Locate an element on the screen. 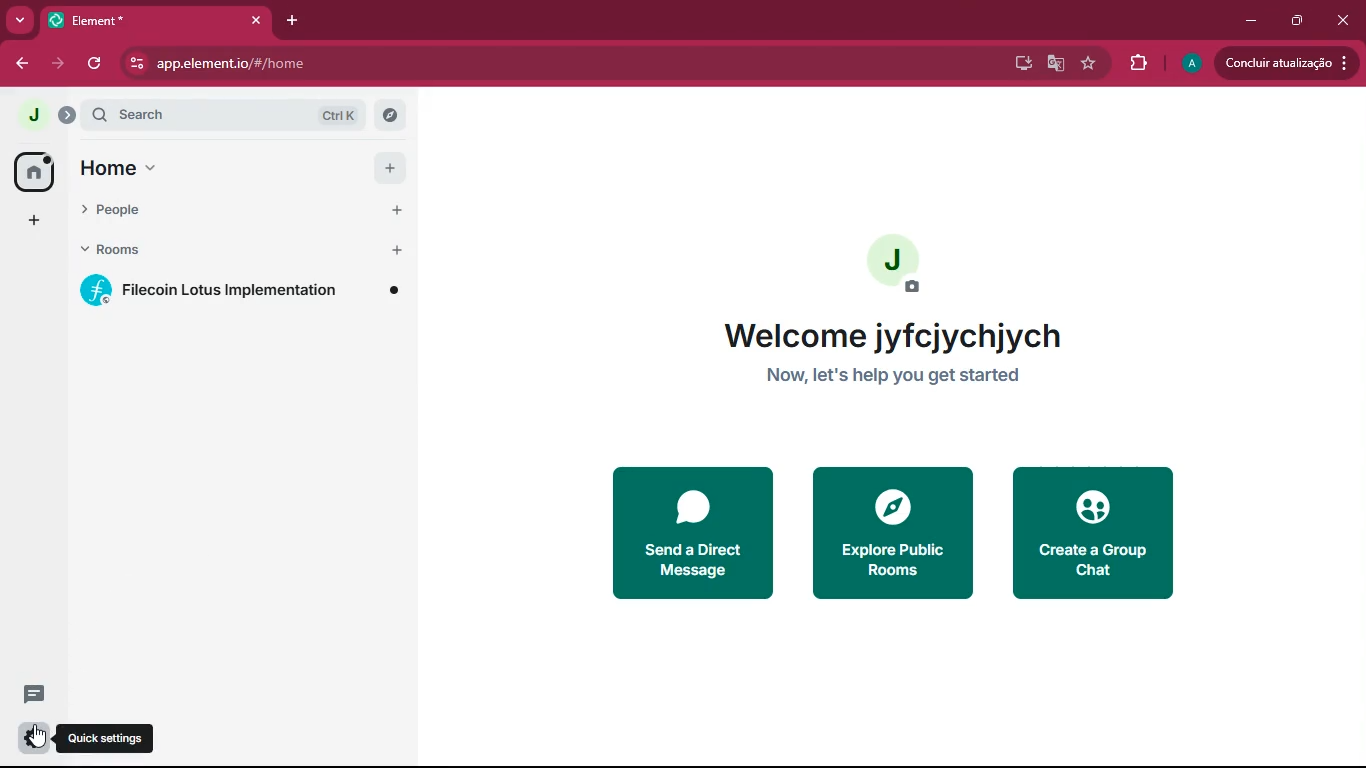  extensions is located at coordinates (1136, 65).